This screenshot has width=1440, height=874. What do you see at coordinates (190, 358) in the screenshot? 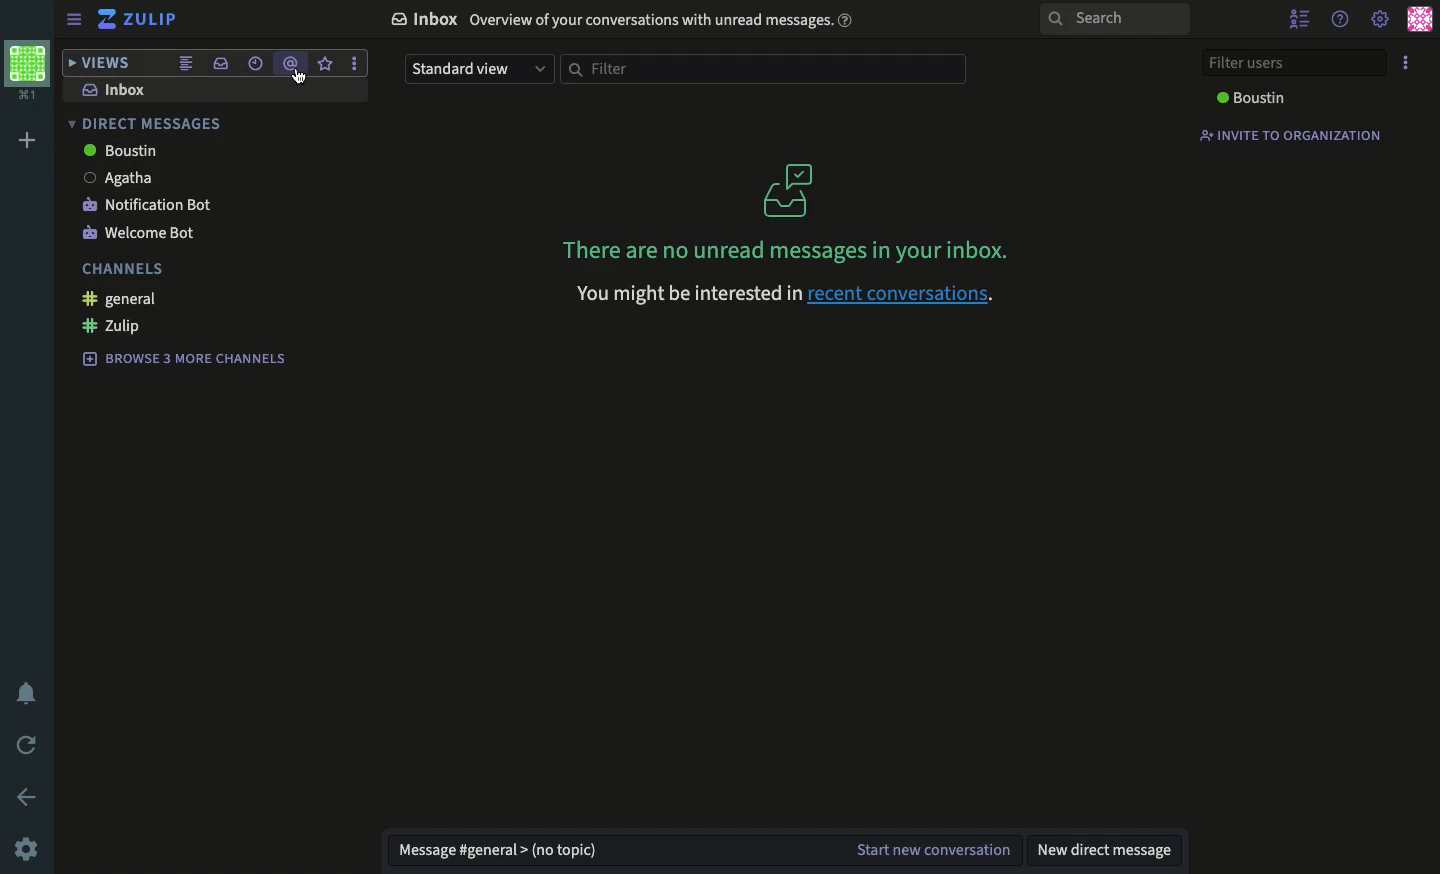
I see `browse 3 more channels` at bounding box center [190, 358].